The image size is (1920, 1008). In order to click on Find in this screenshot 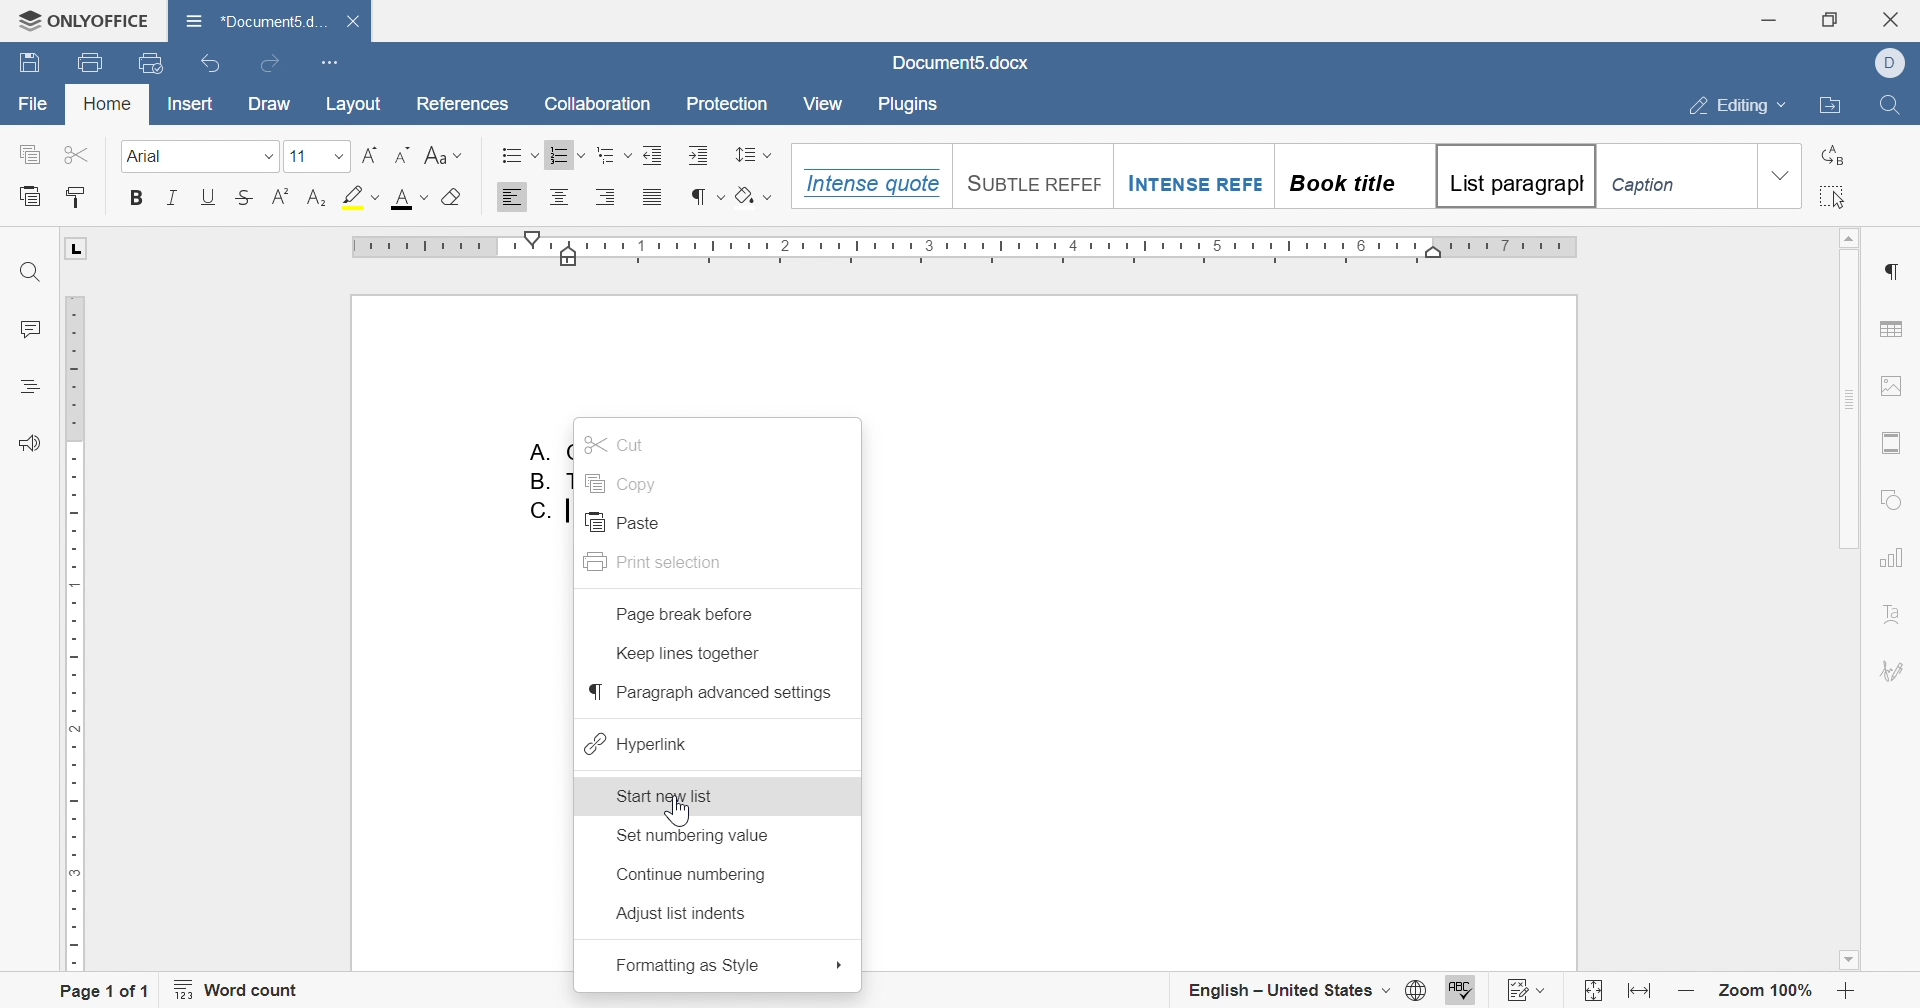, I will do `click(28, 272)`.